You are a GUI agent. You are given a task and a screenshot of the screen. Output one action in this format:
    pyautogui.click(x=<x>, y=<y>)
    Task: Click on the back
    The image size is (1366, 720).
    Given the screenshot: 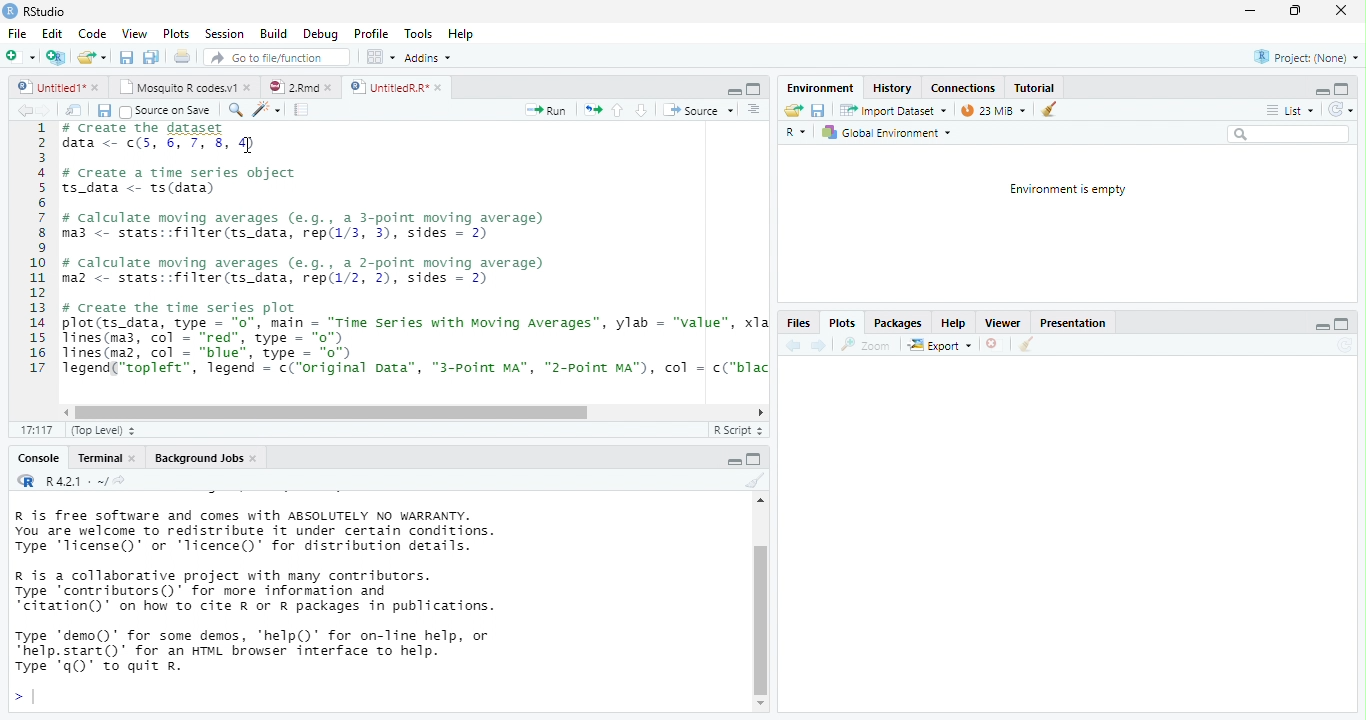 What is the action you would take?
    pyautogui.click(x=791, y=345)
    